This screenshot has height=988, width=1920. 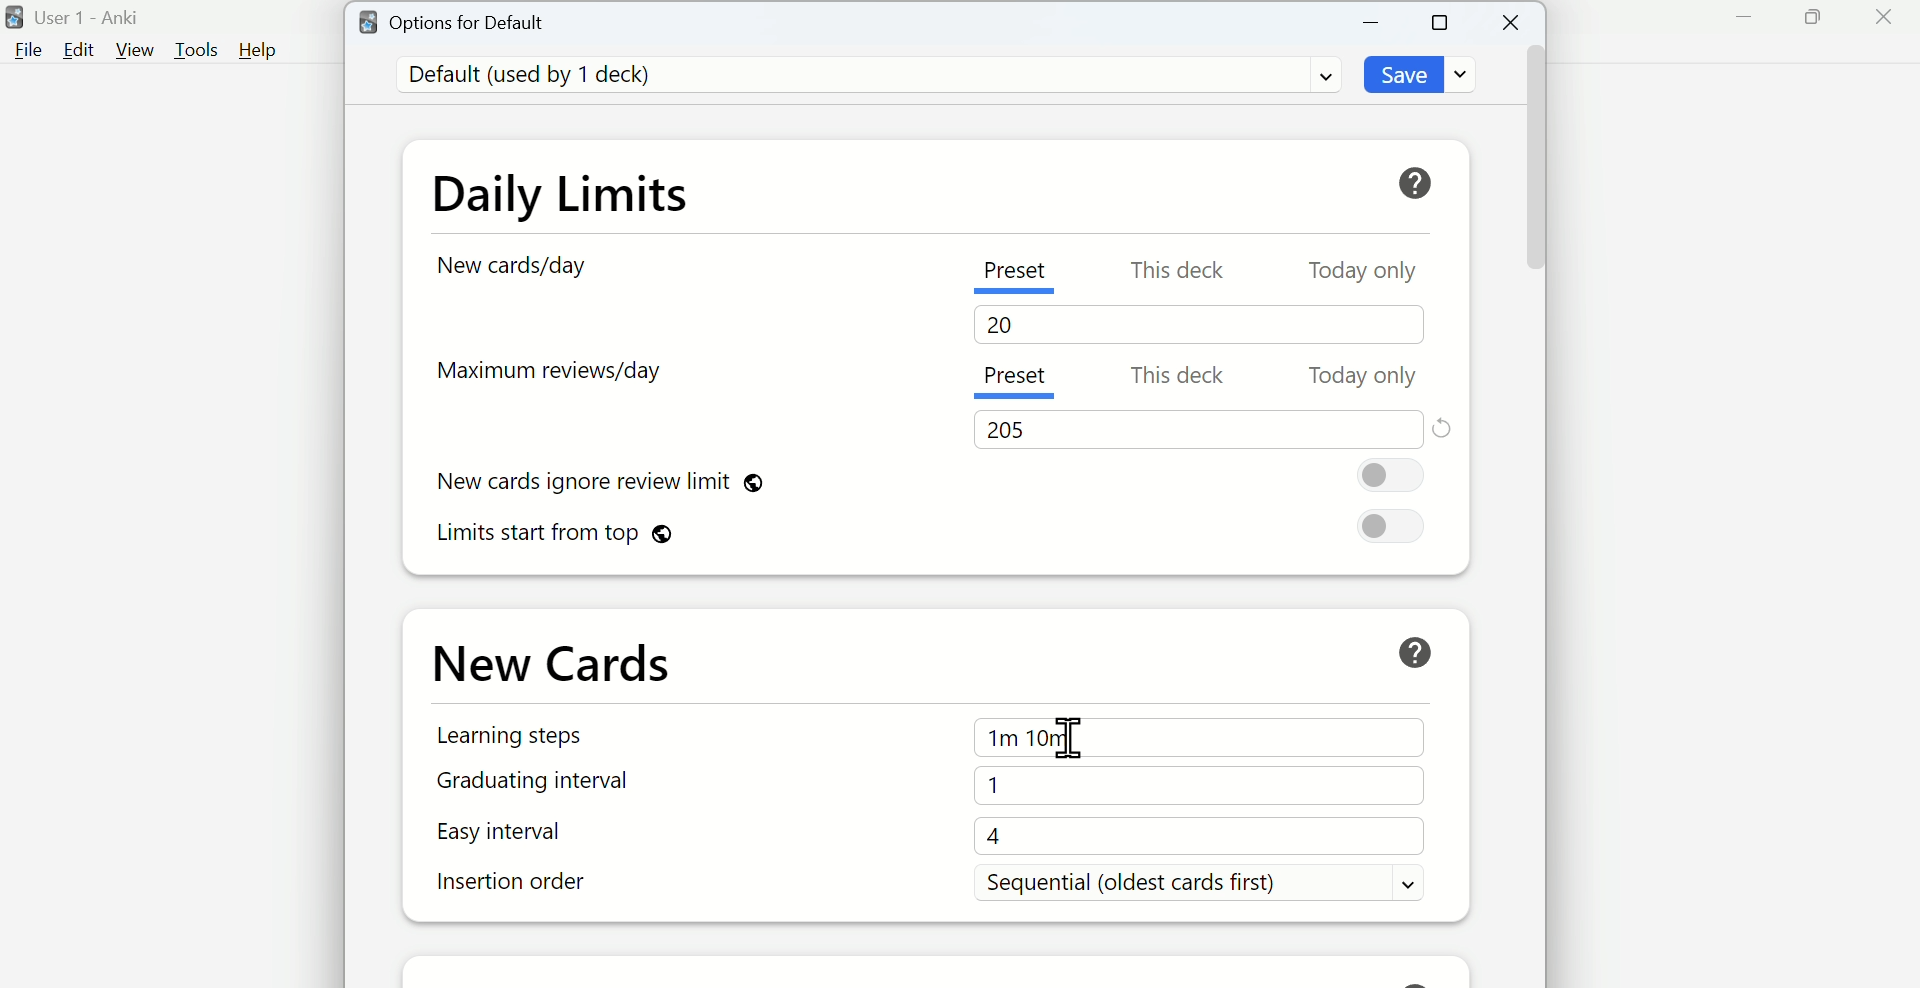 I want to click on Dropdown, so click(x=1314, y=78).